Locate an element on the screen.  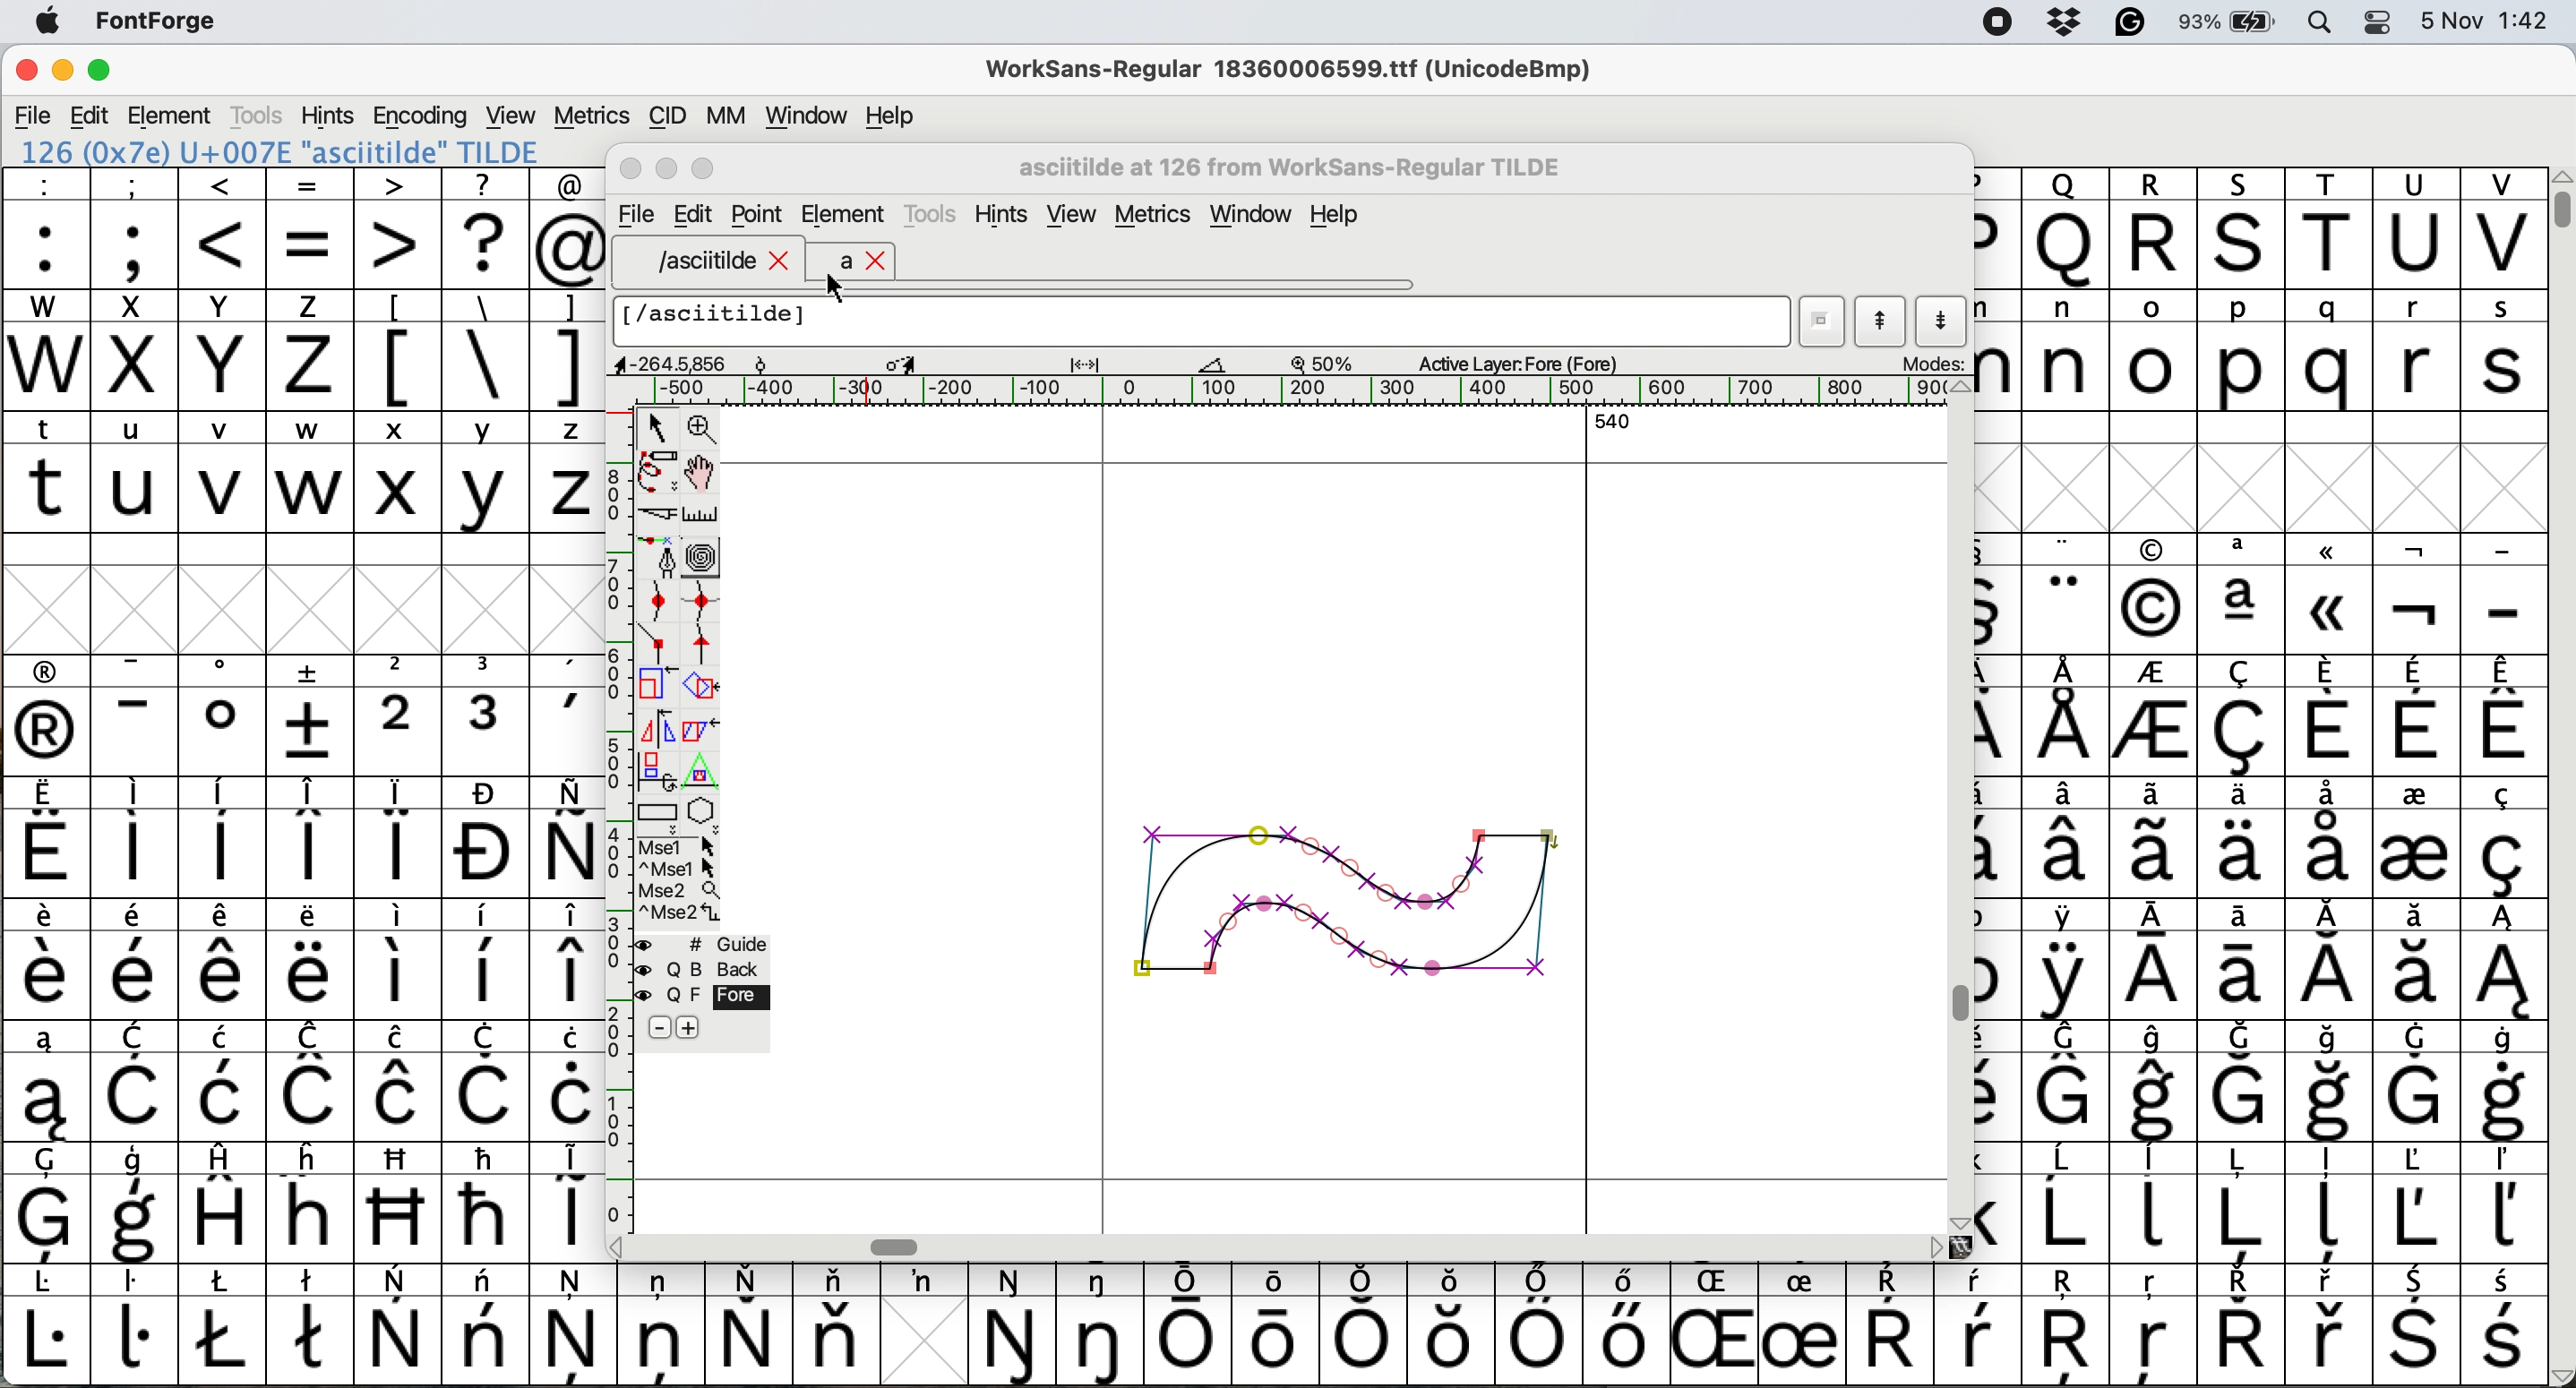
q is located at coordinates (2334, 352).